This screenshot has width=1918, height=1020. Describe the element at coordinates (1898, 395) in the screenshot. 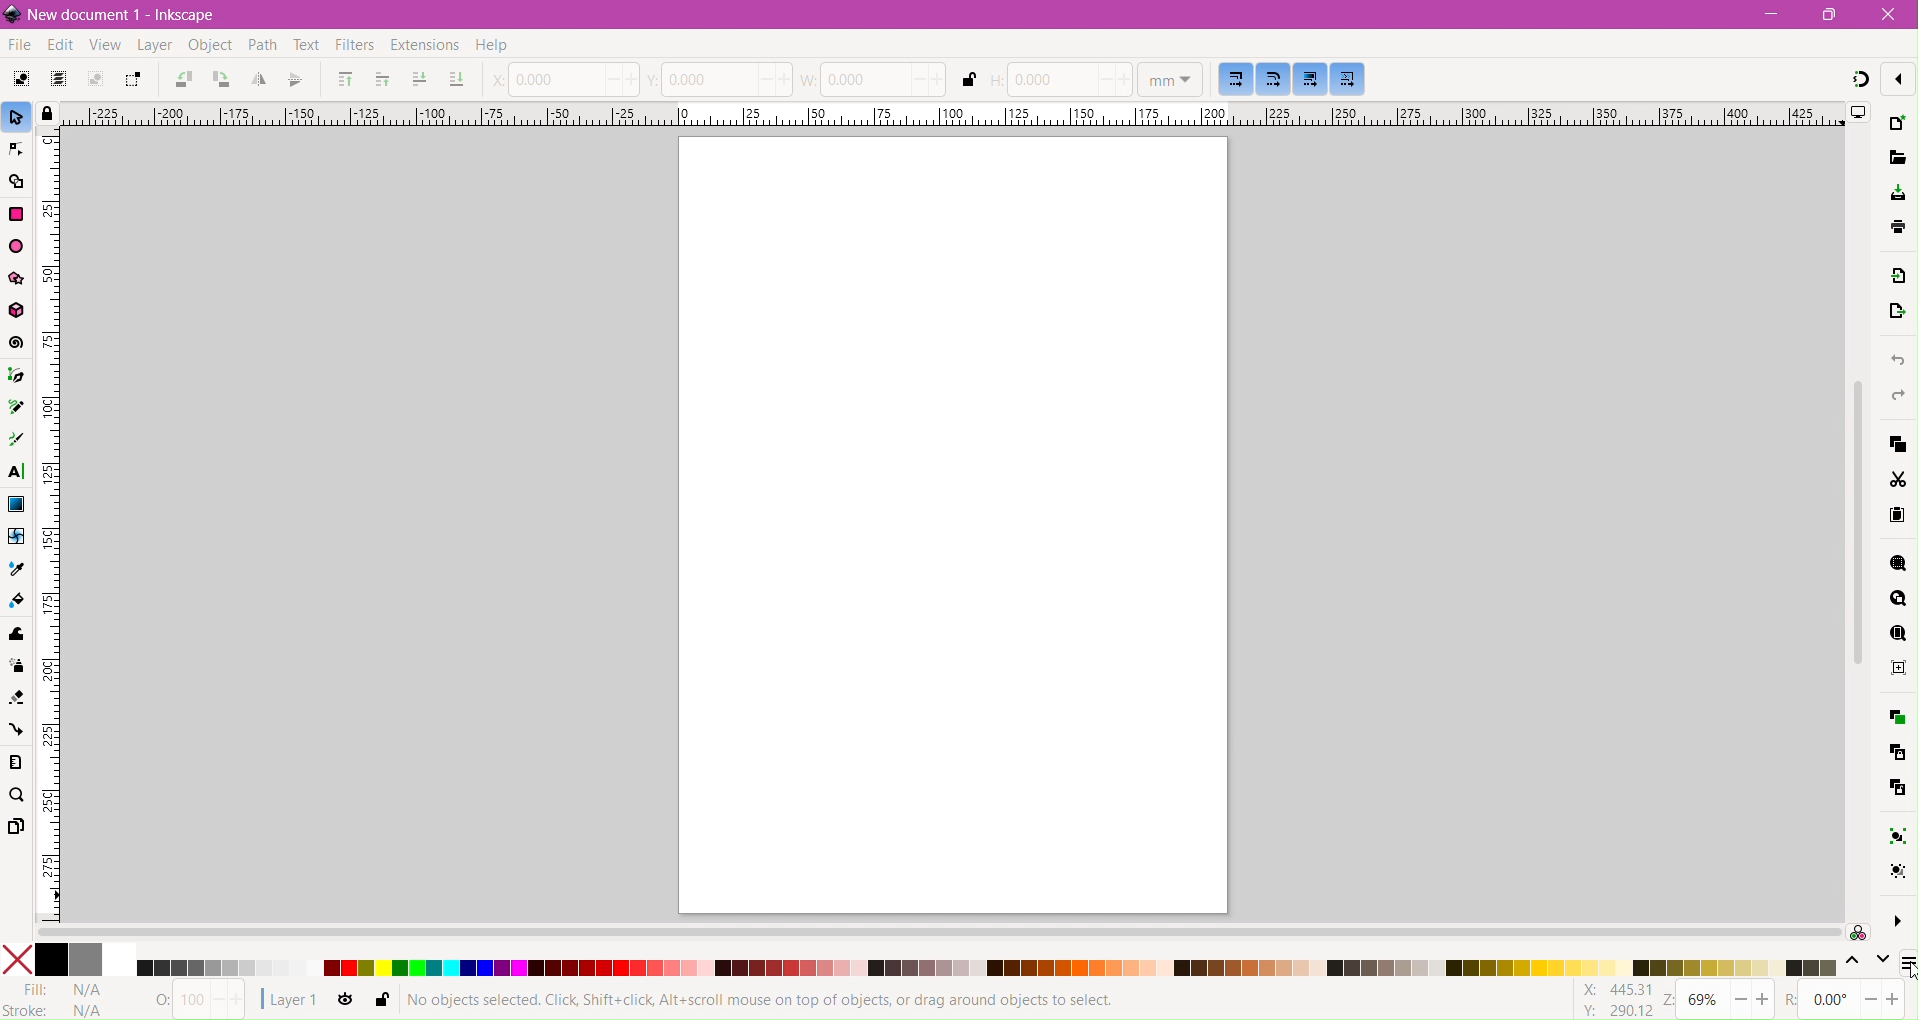

I see `Redo` at that location.